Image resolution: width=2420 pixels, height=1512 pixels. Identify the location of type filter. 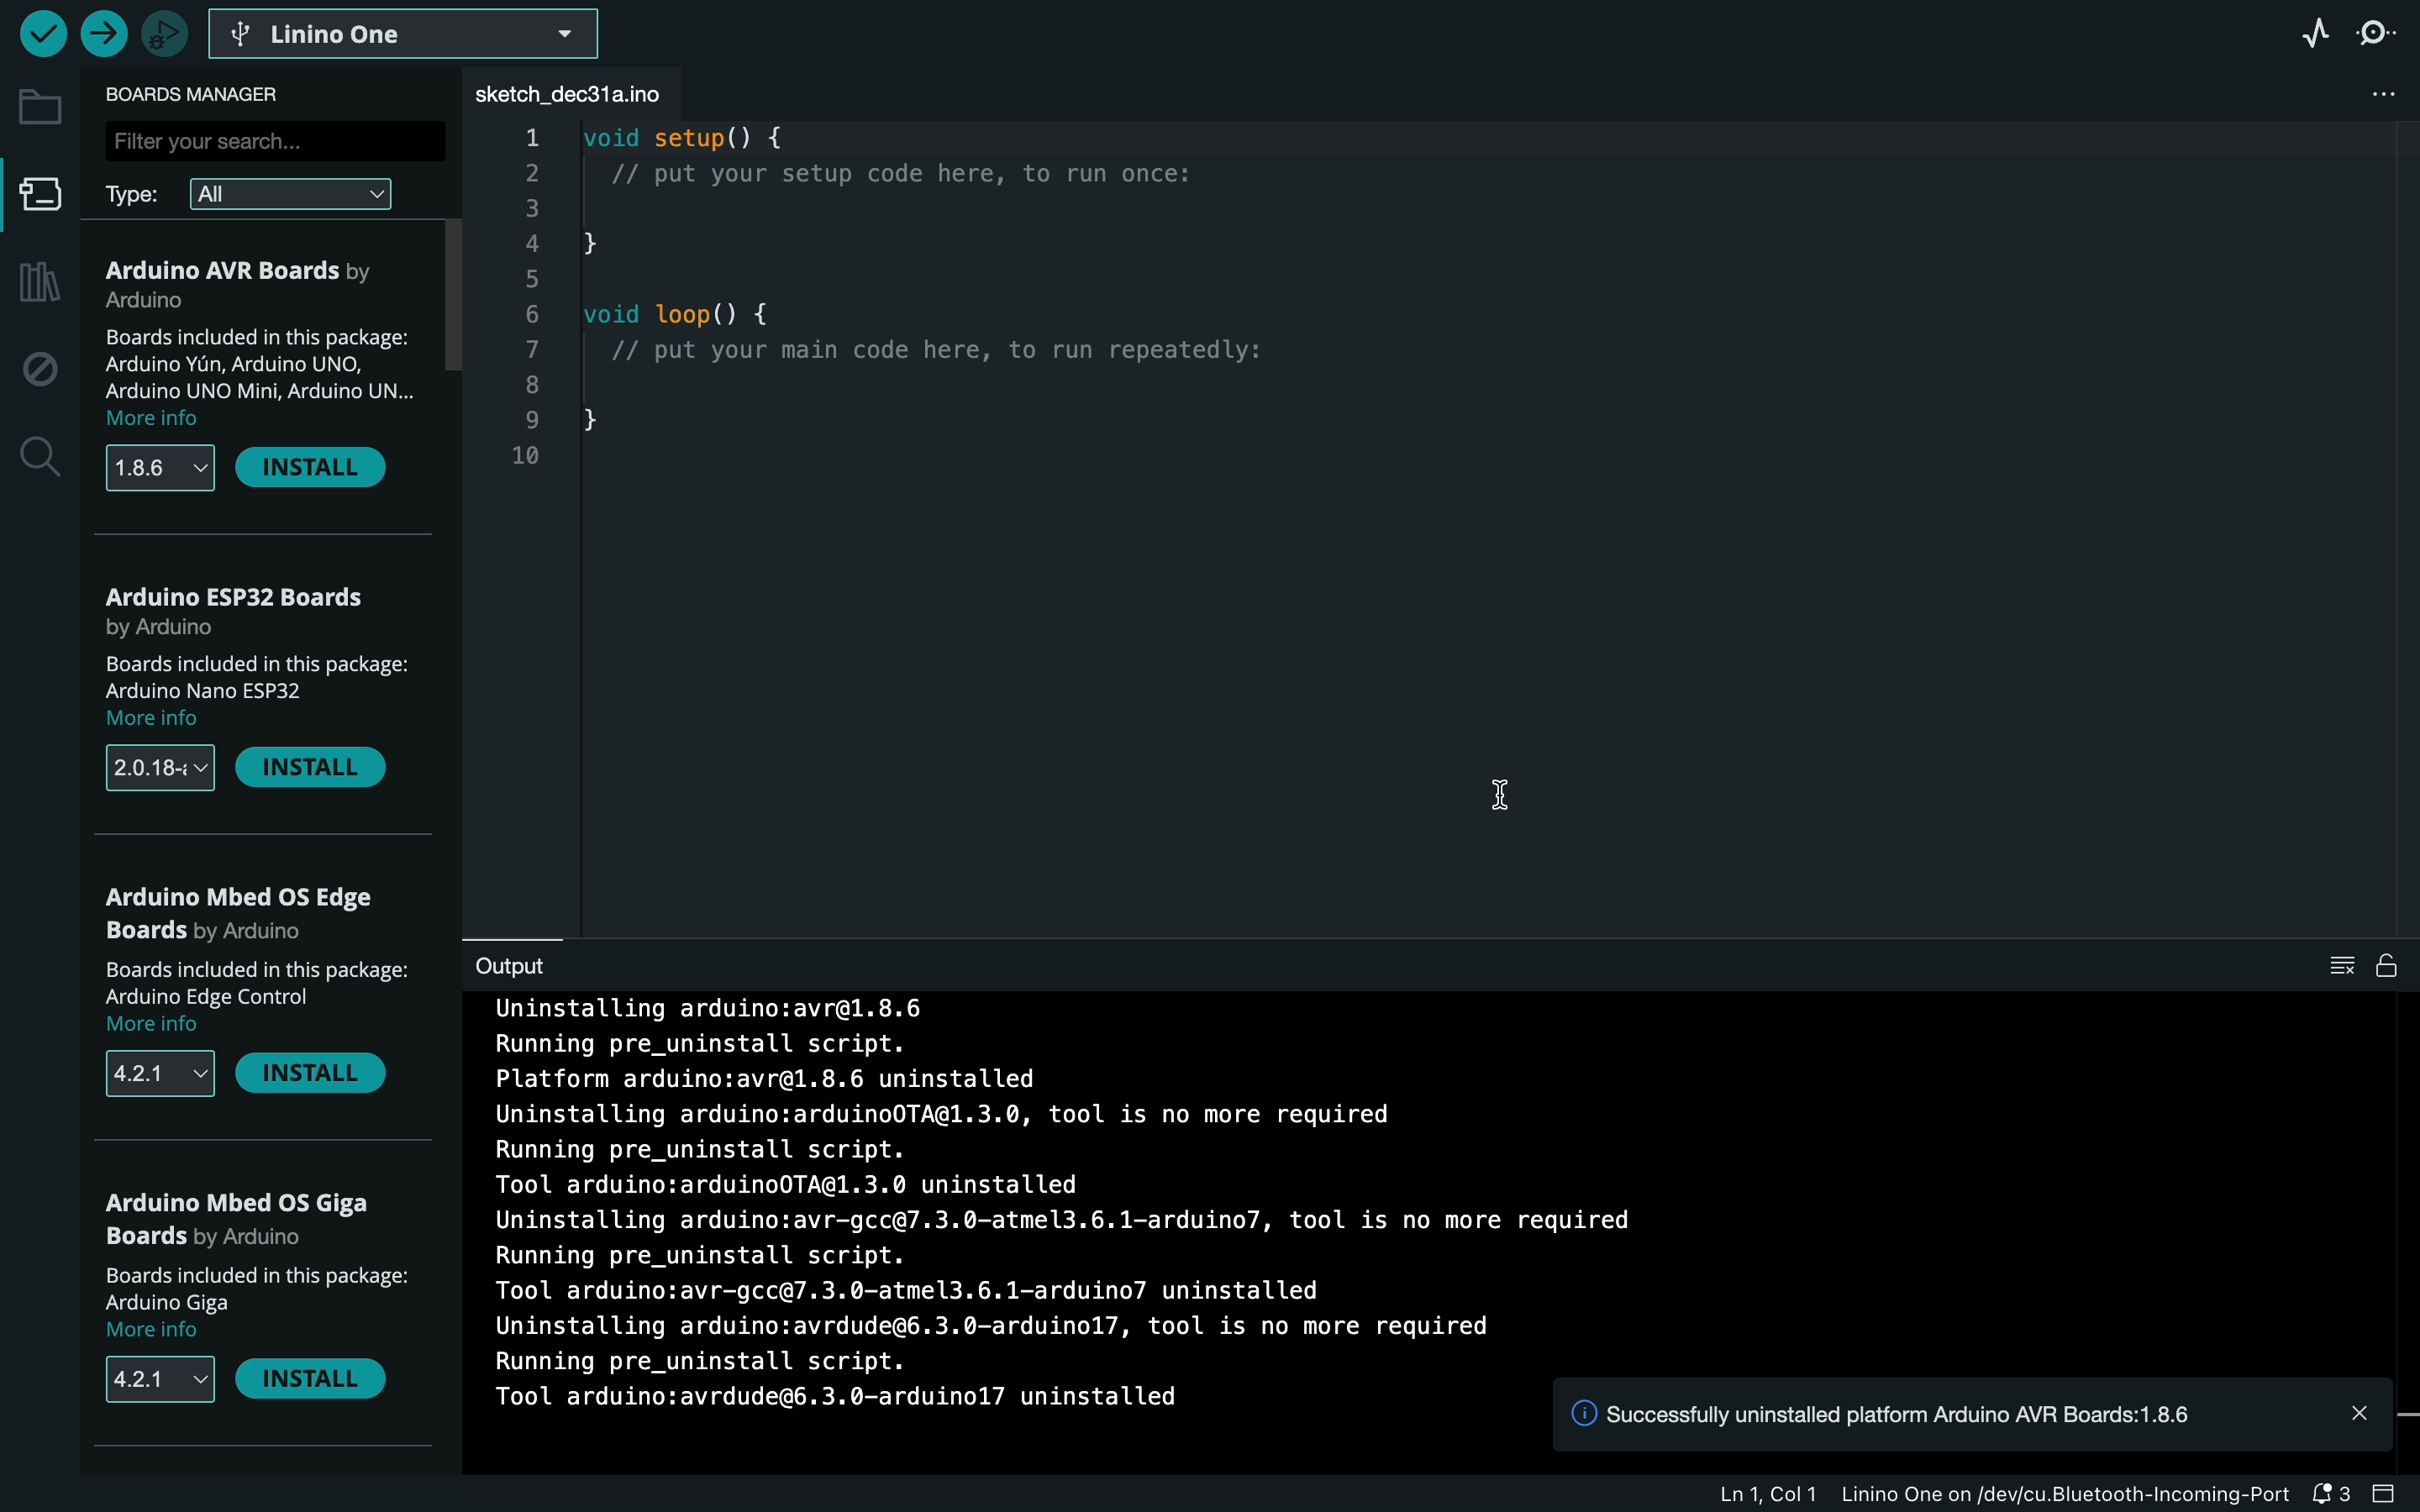
(256, 194).